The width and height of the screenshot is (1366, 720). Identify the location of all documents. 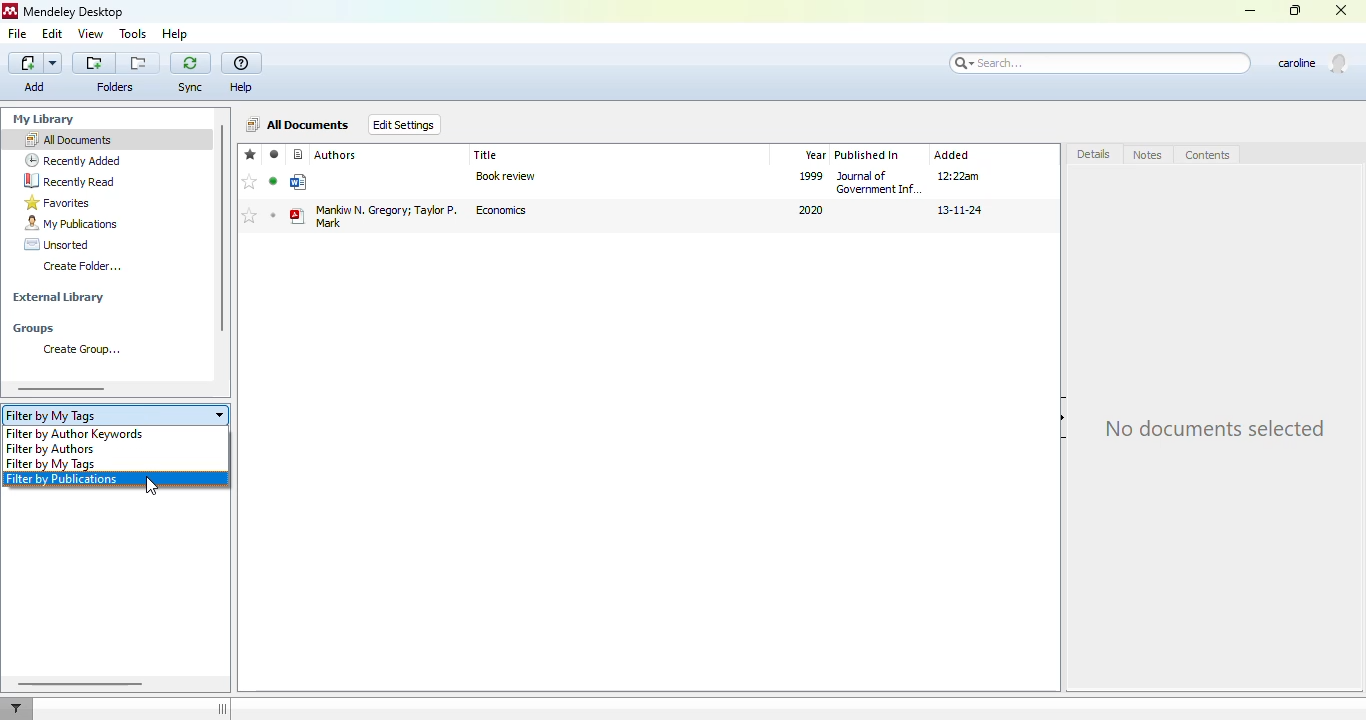
(68, 139).